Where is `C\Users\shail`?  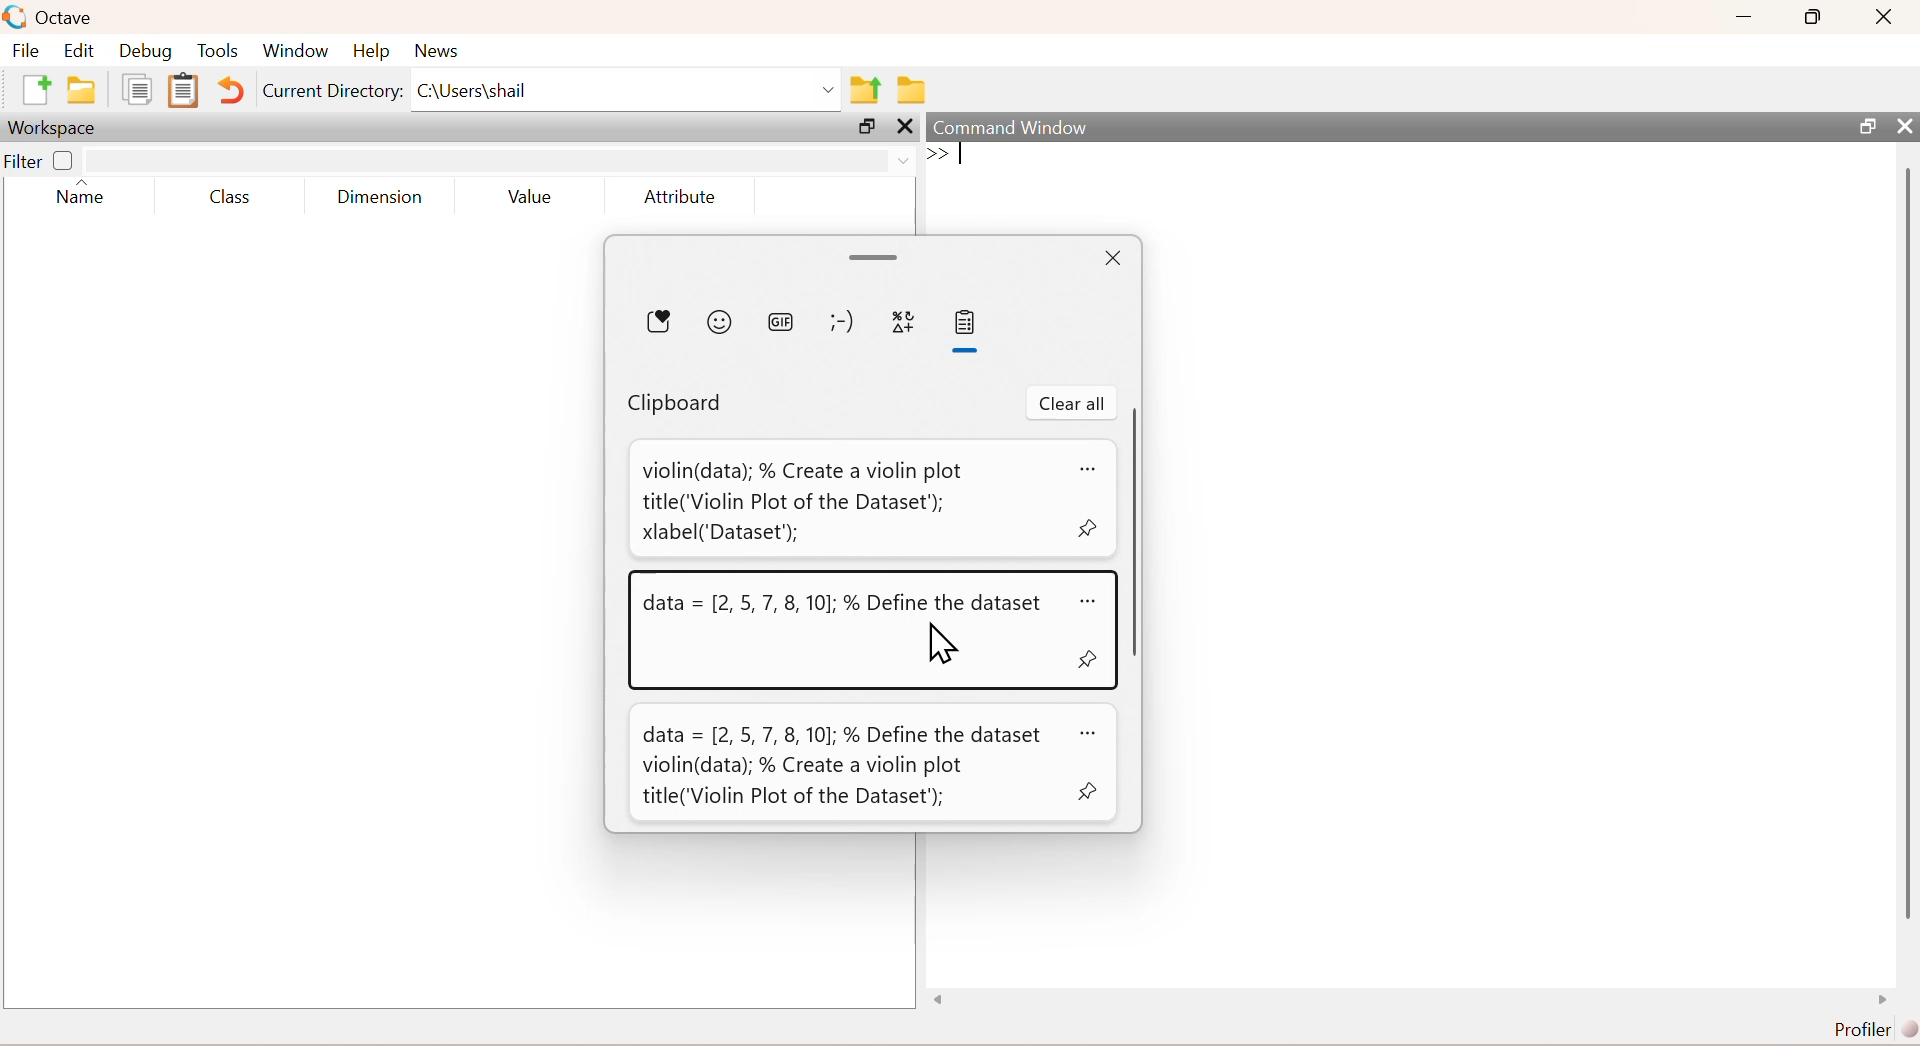 C\Users\shail is located at coordinates (472, 90).